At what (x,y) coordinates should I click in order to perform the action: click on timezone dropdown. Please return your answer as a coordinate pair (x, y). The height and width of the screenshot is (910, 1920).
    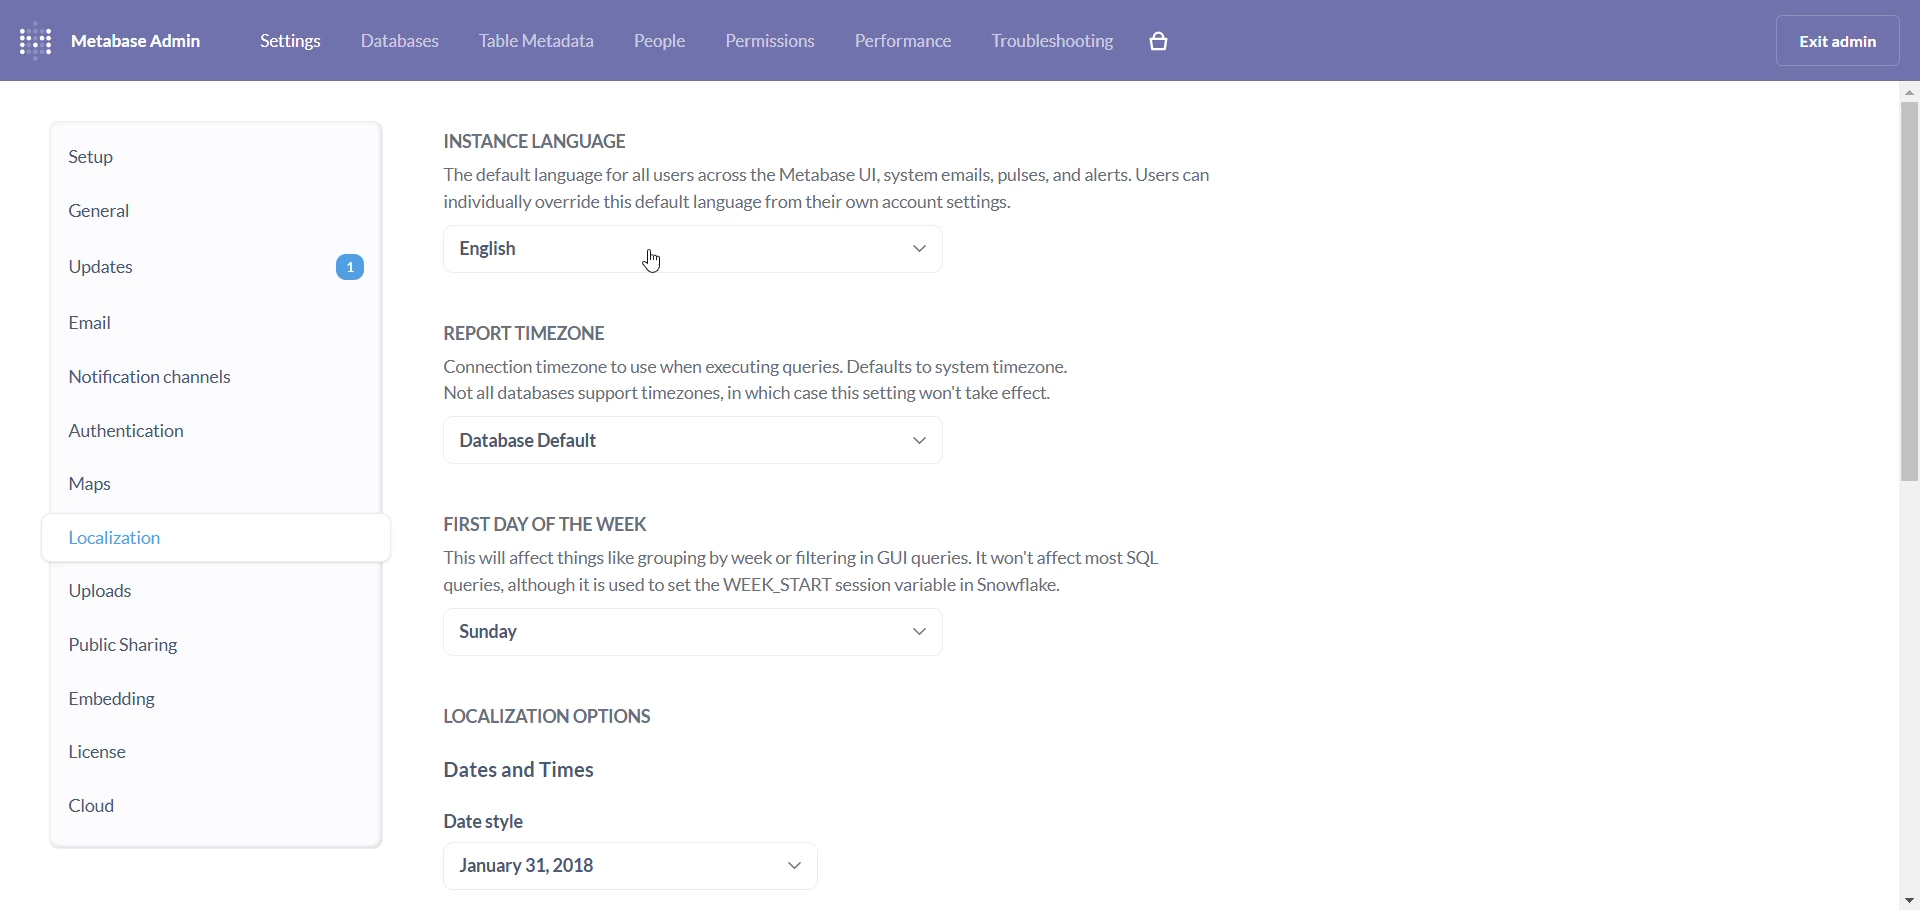
    Looking at the image, I should click on (693, 445).